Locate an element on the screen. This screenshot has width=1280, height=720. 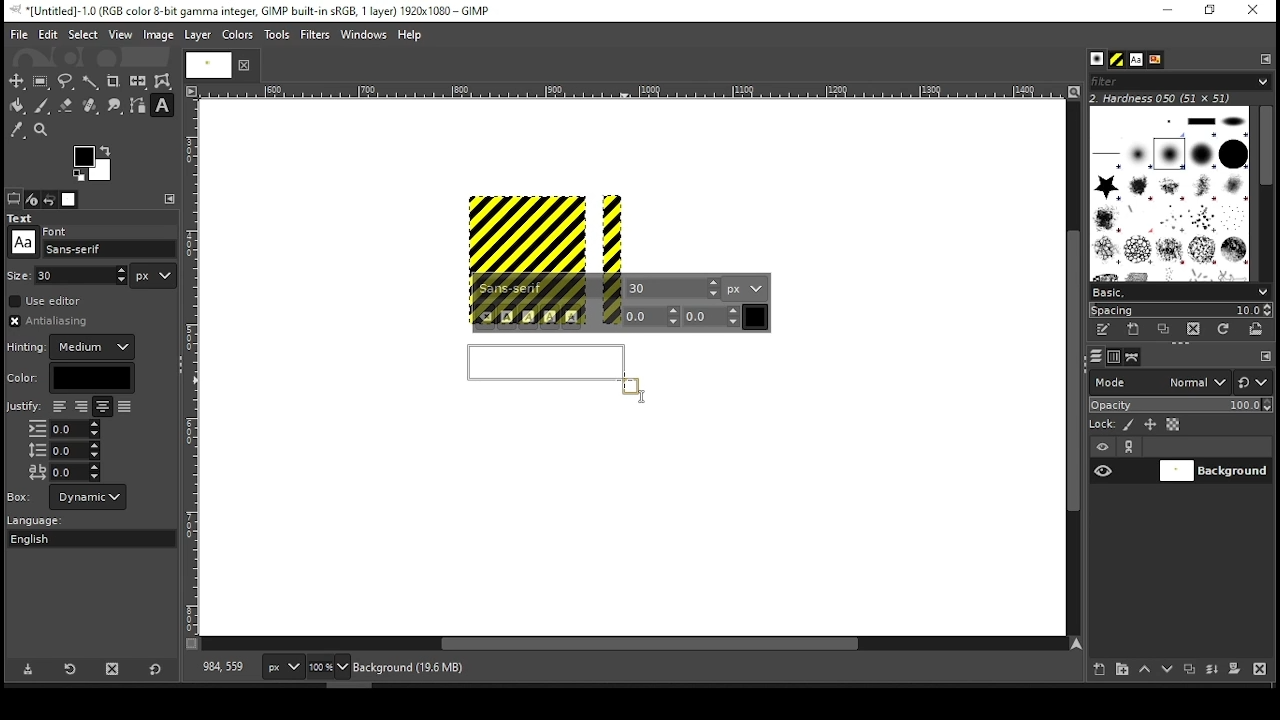
background (28.0mb) is located at coordinates (413, 668).